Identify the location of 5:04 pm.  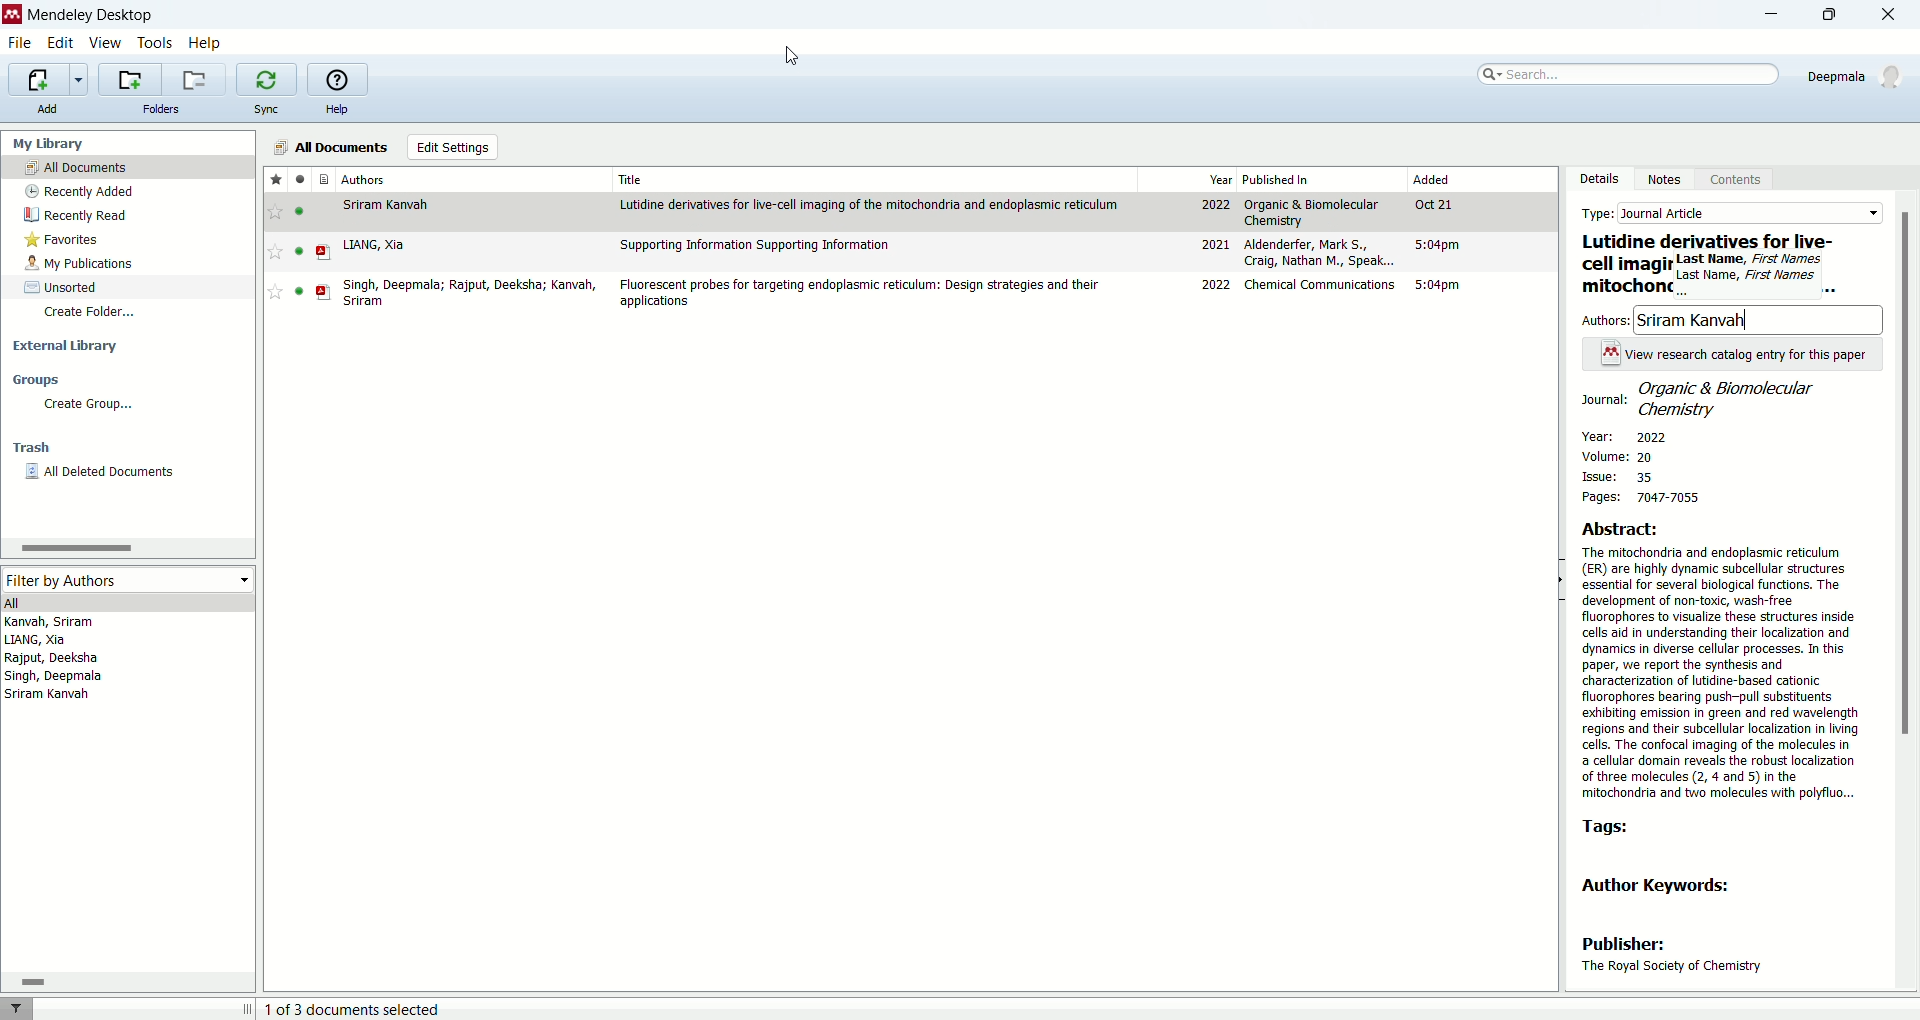
(1444, 286).